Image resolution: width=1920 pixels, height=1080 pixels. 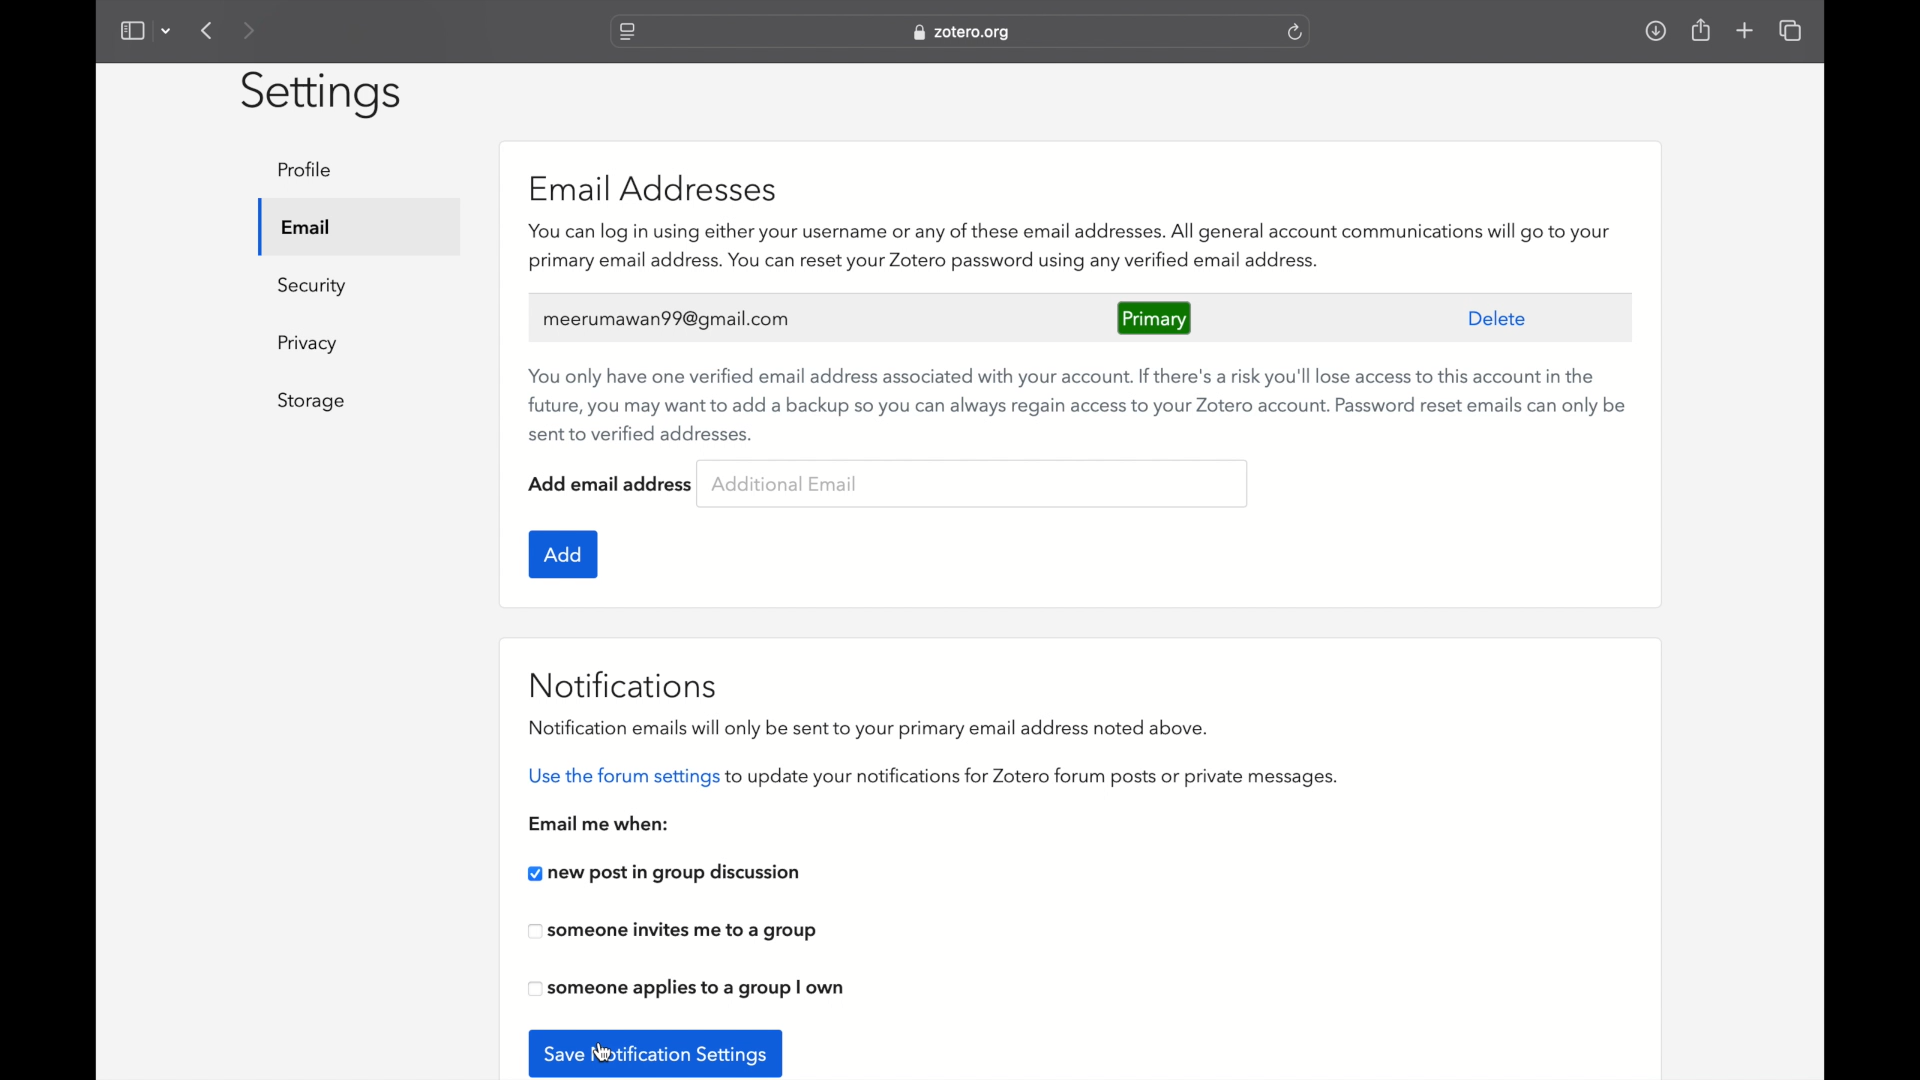 What do you see at coordinates (1822, 519) in the screenshot?
I see `scroll box` at bounding box center [1822, 519].